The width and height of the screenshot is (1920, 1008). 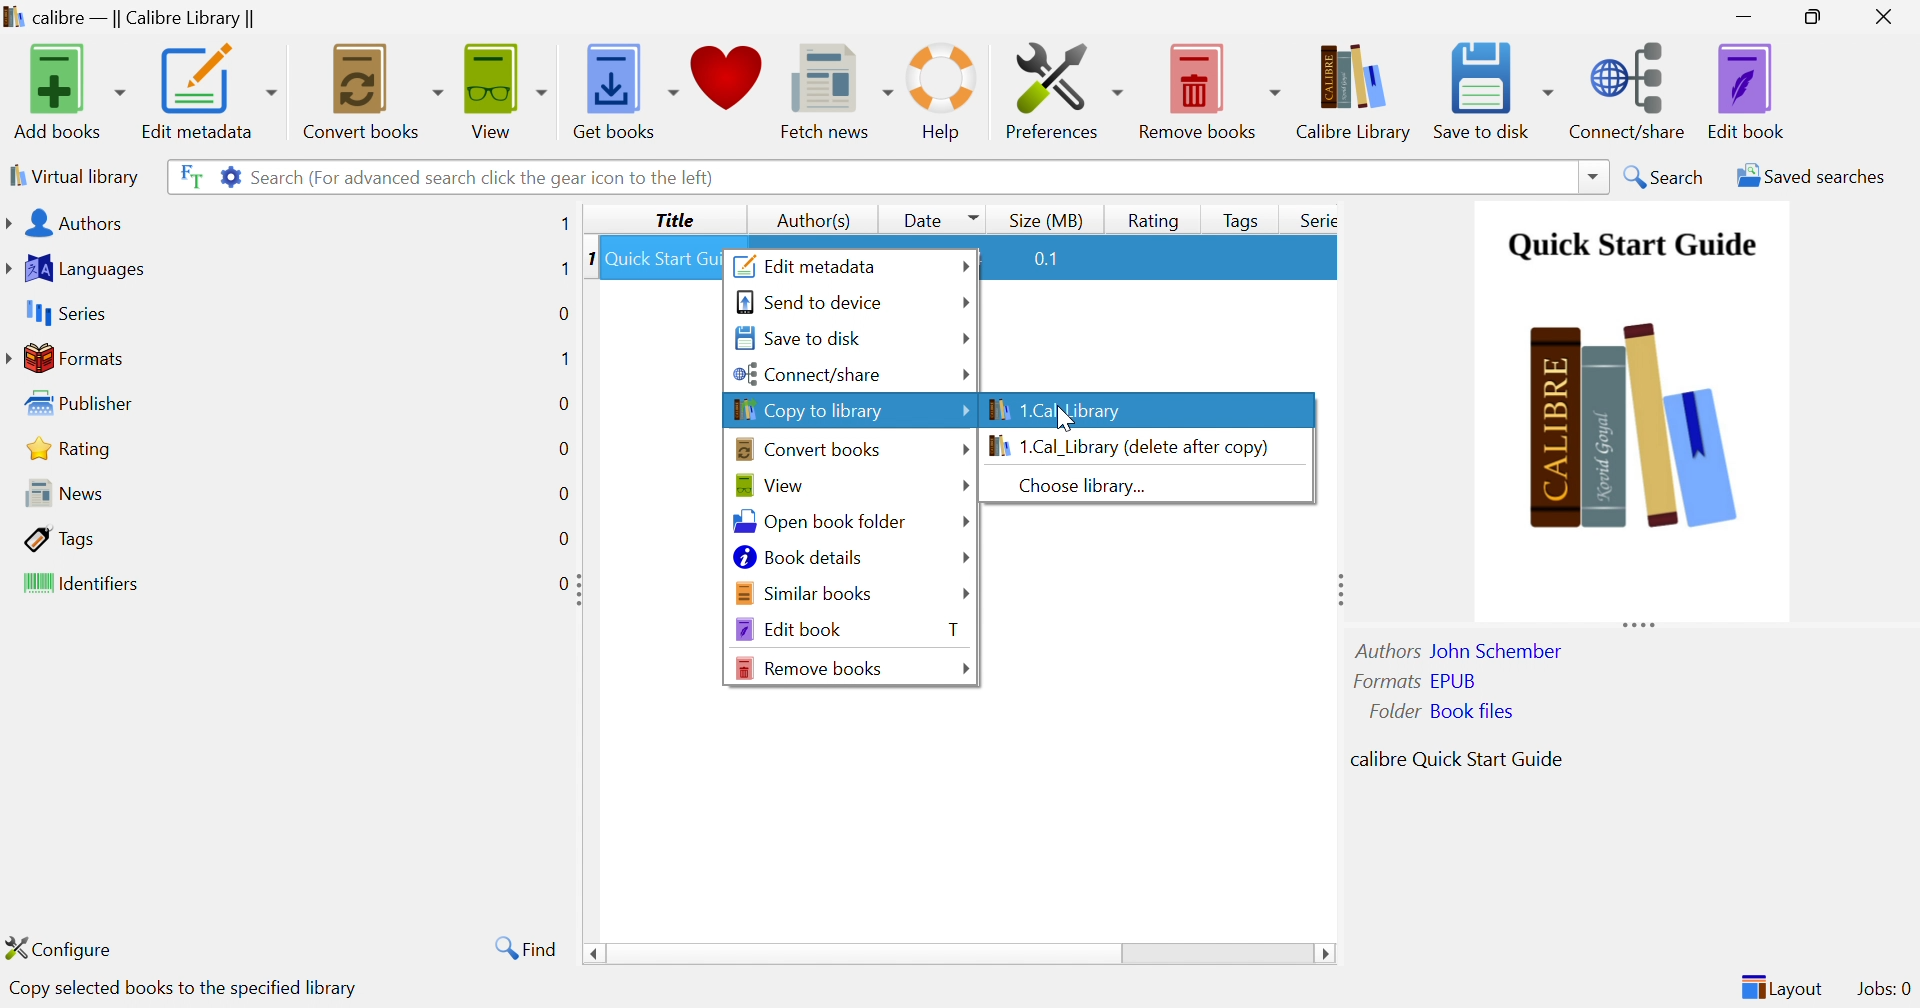 What do you see at coordinates (1749, 90) in the screenshot?
I see `Edit Book` at bounding box center [1749, 90].